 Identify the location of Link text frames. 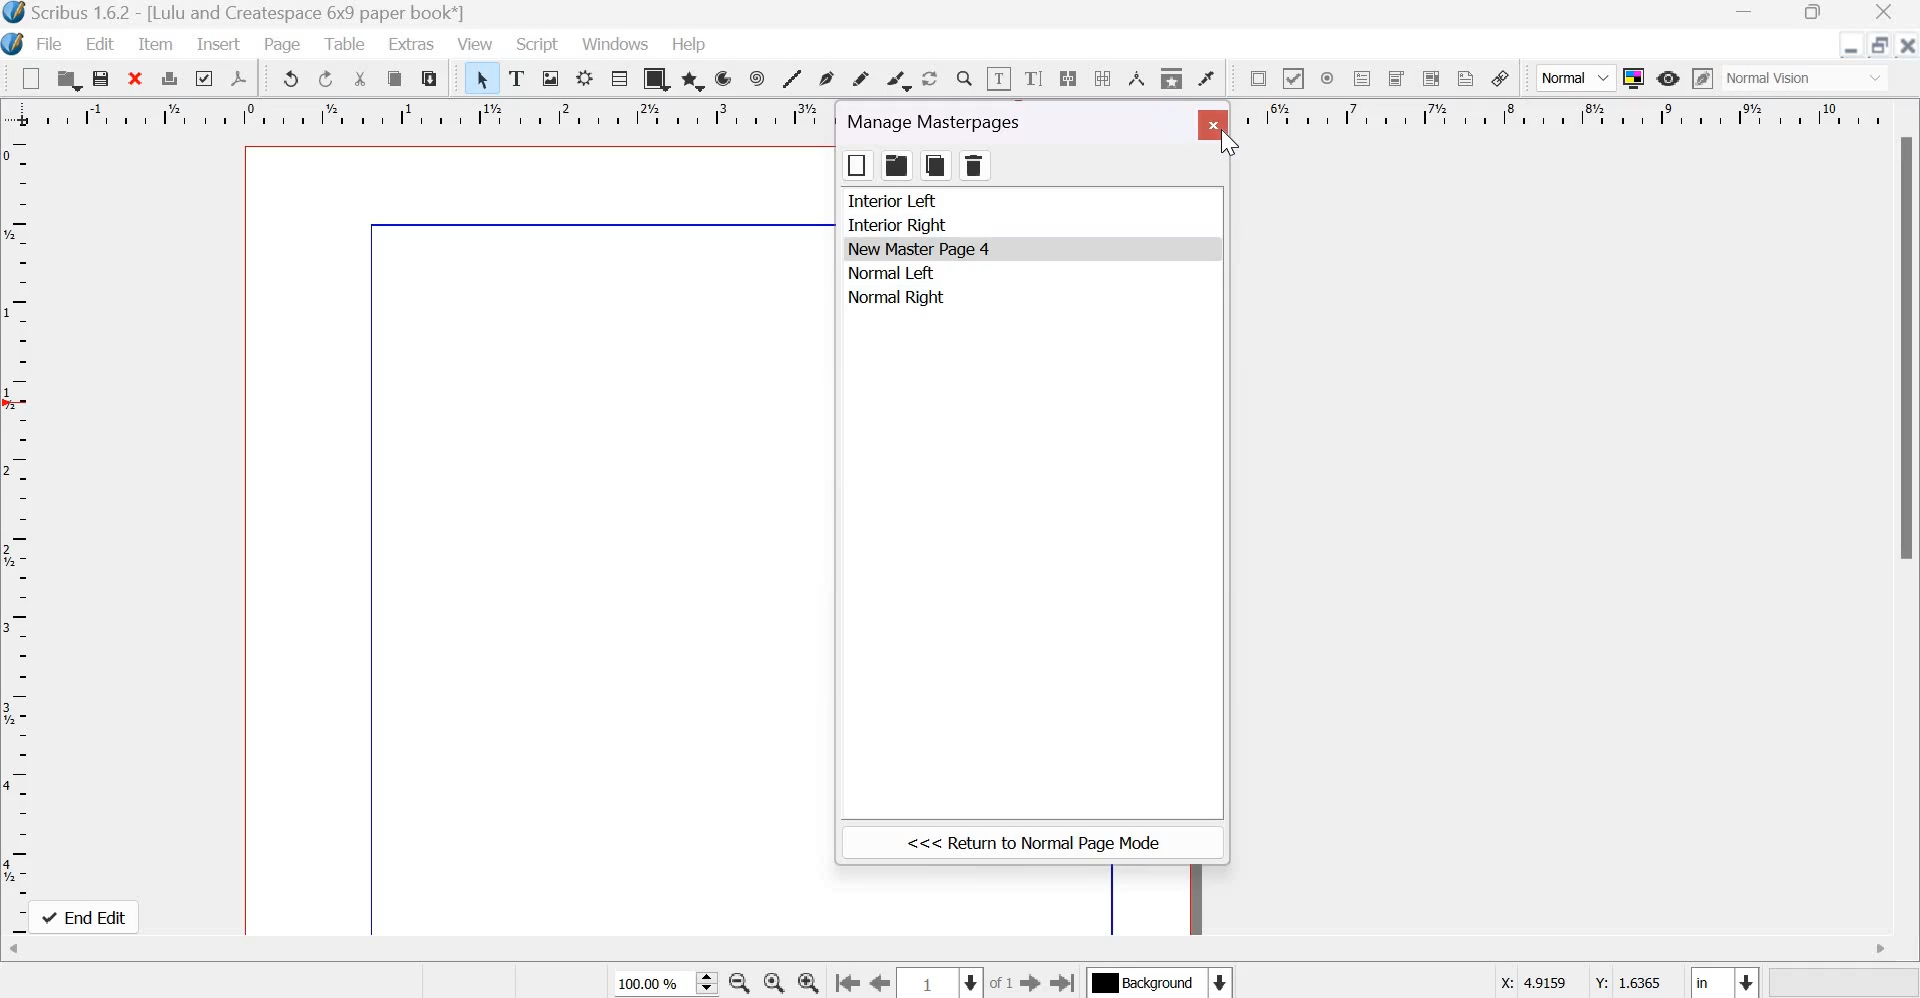
(1066, 78).